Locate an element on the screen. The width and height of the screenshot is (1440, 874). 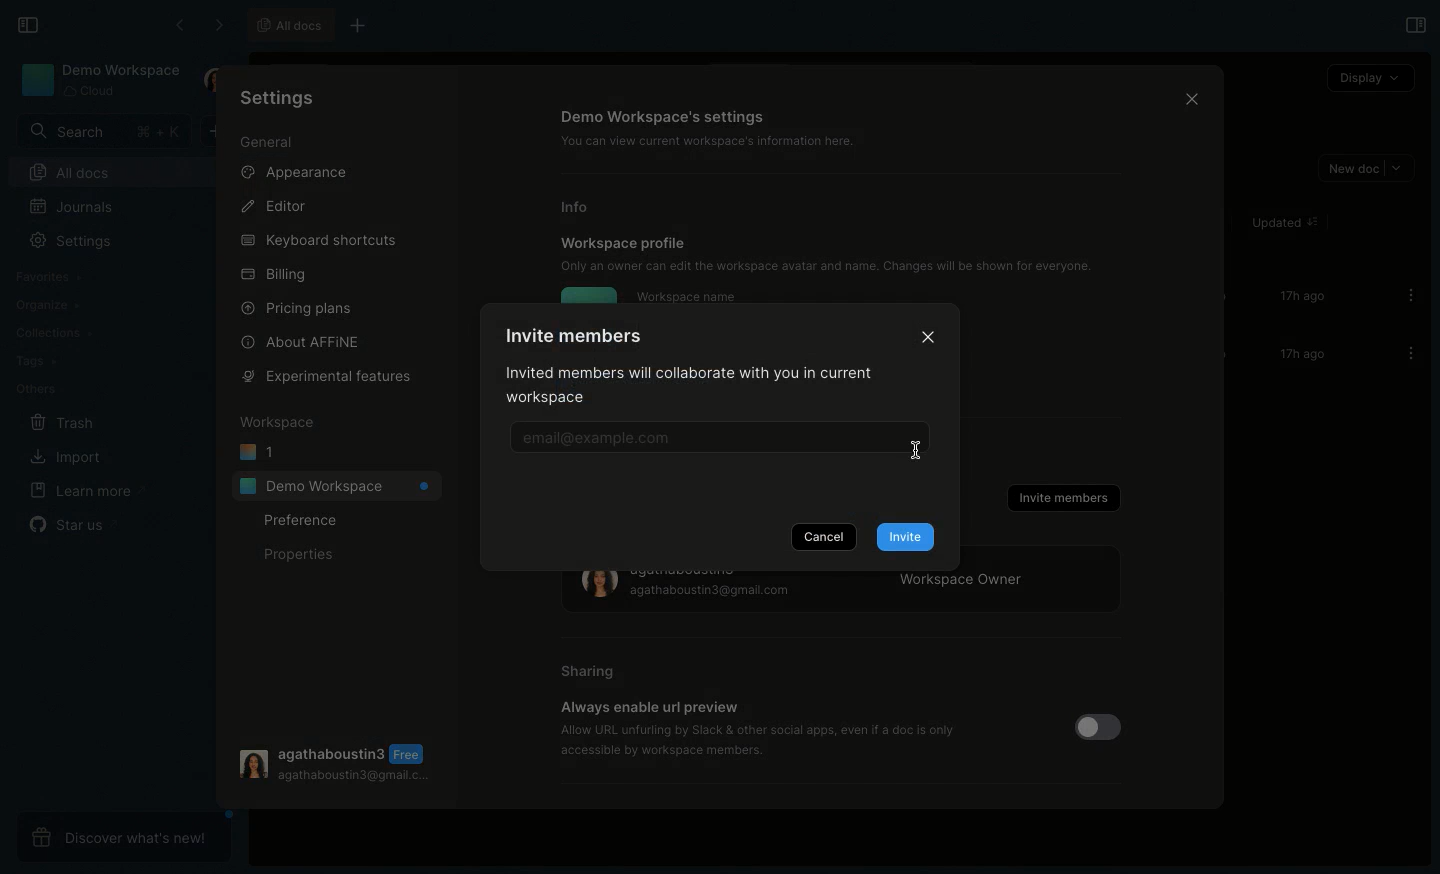
Import is located at coordinates (62, 455).